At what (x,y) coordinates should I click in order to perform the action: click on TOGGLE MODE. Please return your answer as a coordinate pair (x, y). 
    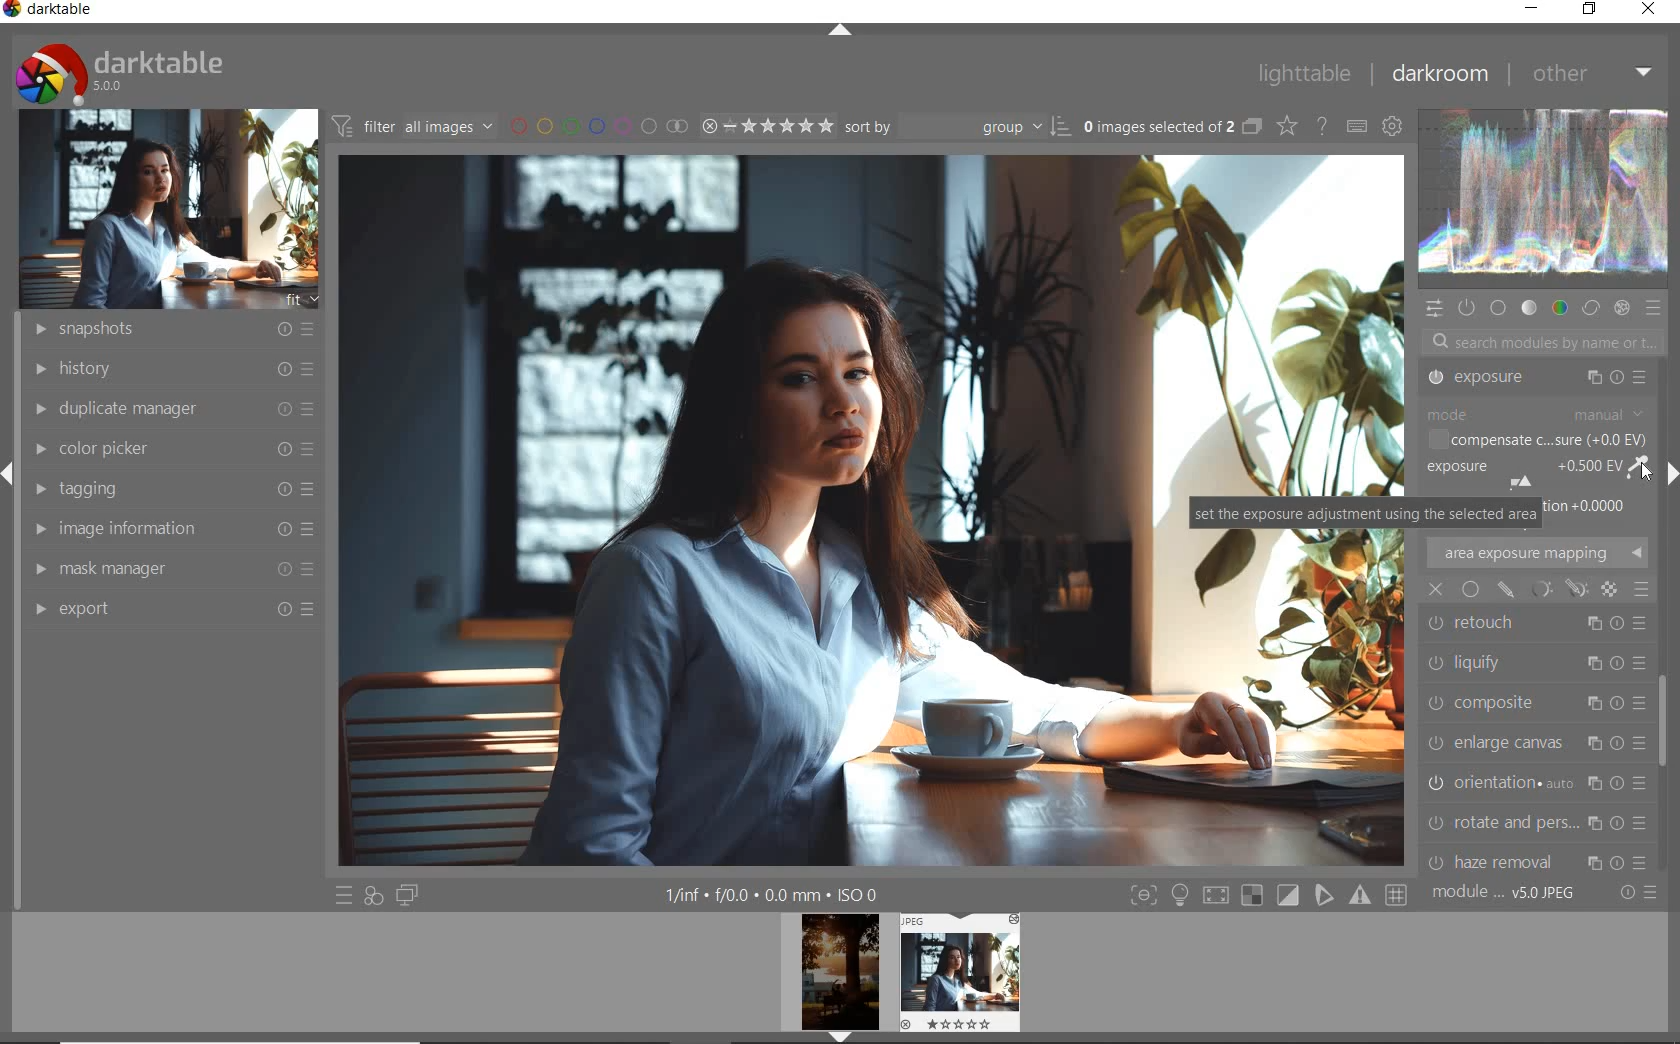
    Looking at the image, I should click on (1268, 895).